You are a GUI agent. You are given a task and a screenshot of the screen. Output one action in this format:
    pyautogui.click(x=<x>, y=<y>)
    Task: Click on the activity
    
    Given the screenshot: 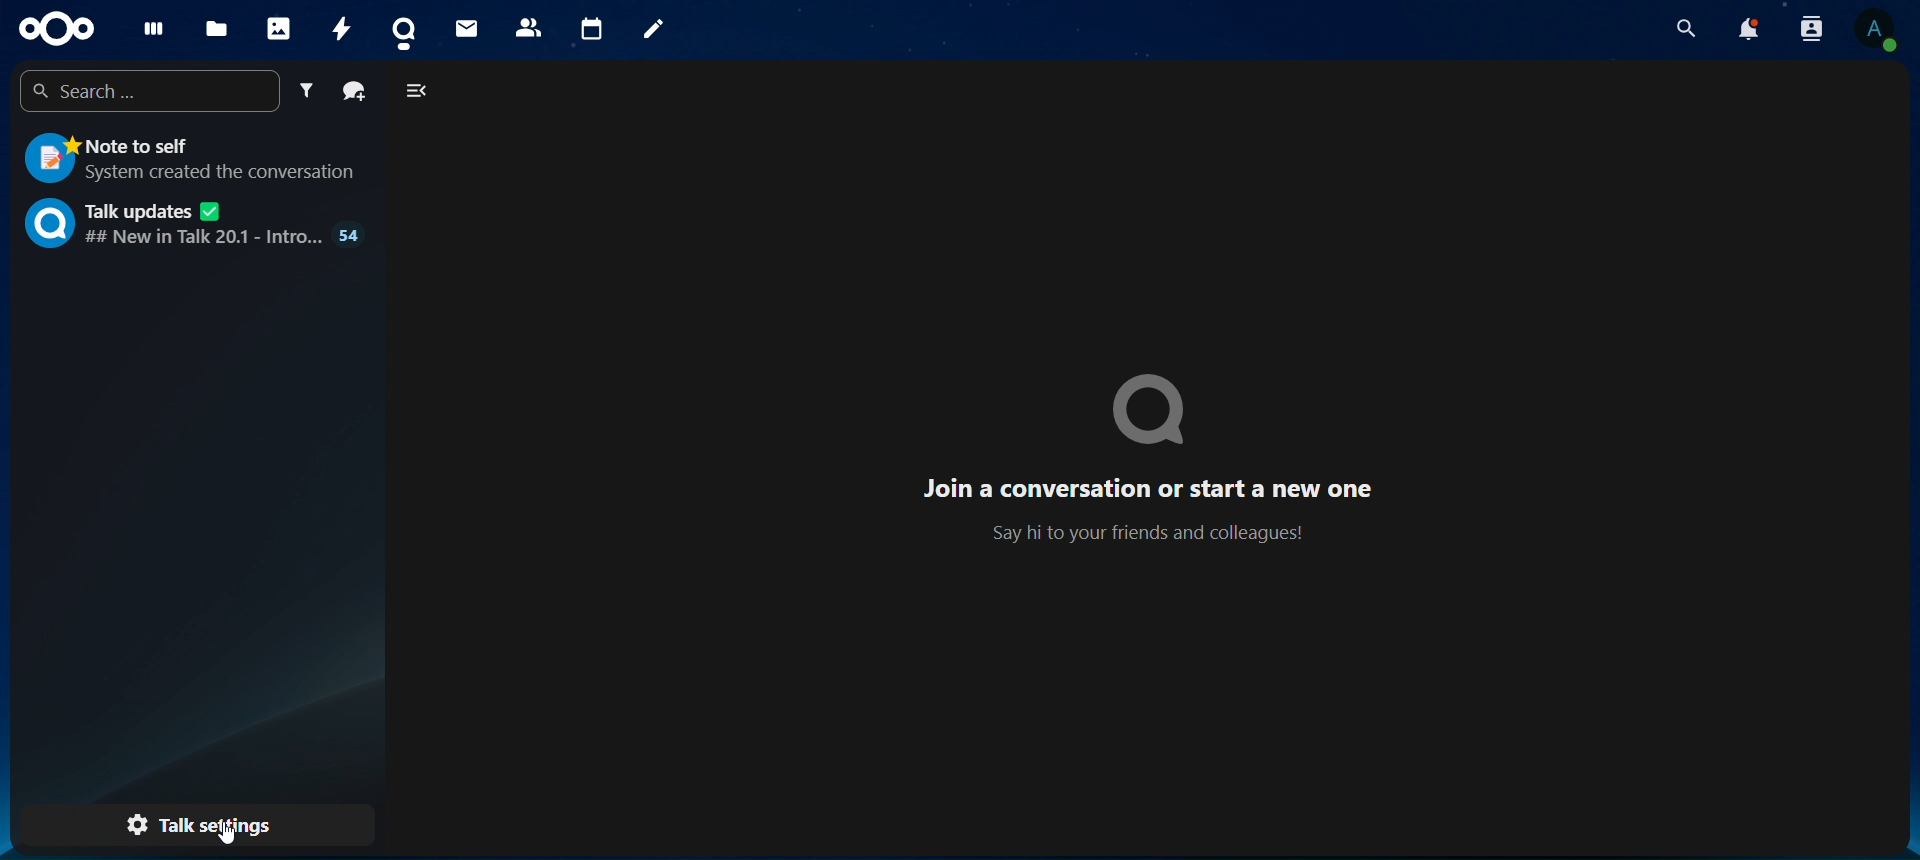 What is the action you would take?
    pyautogui.click(x=346, y=29)
    